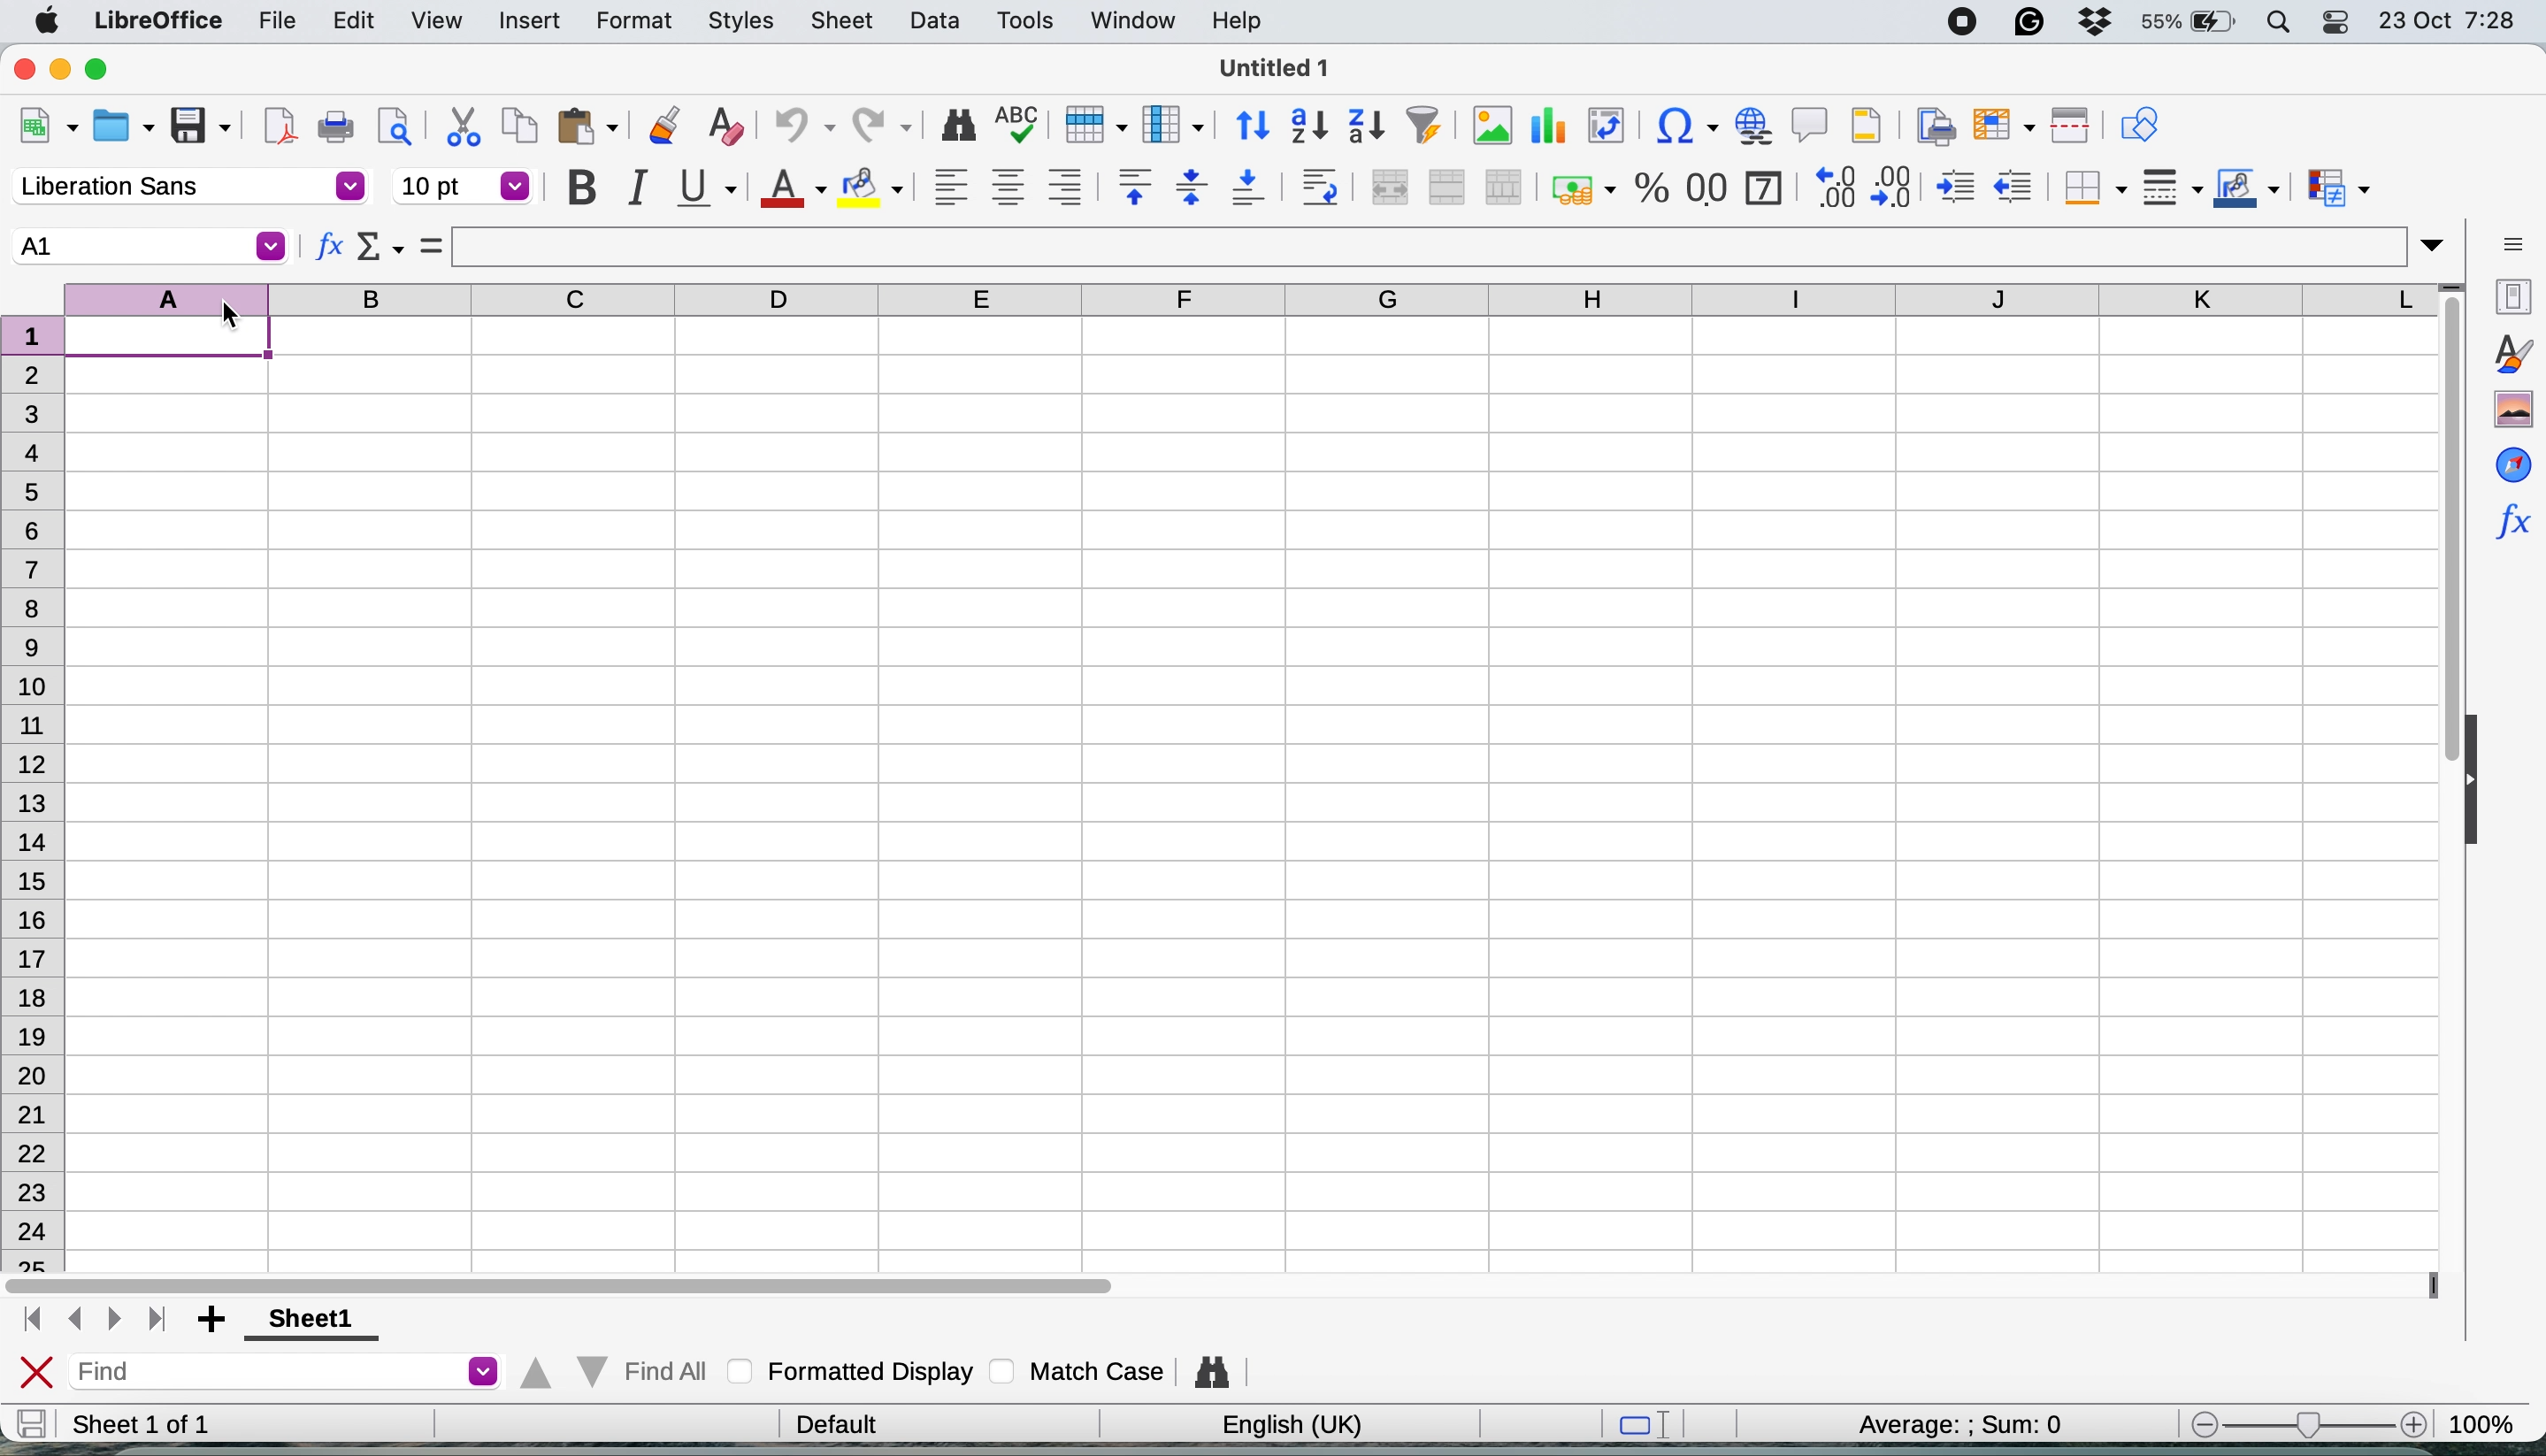 Image resolution: width=2546 pixels, height=1456 pixels. What do you see at coordinates (2300, 1420) in the screenshot?
I see `zoom scale` at bounding box center [2300, 1420].